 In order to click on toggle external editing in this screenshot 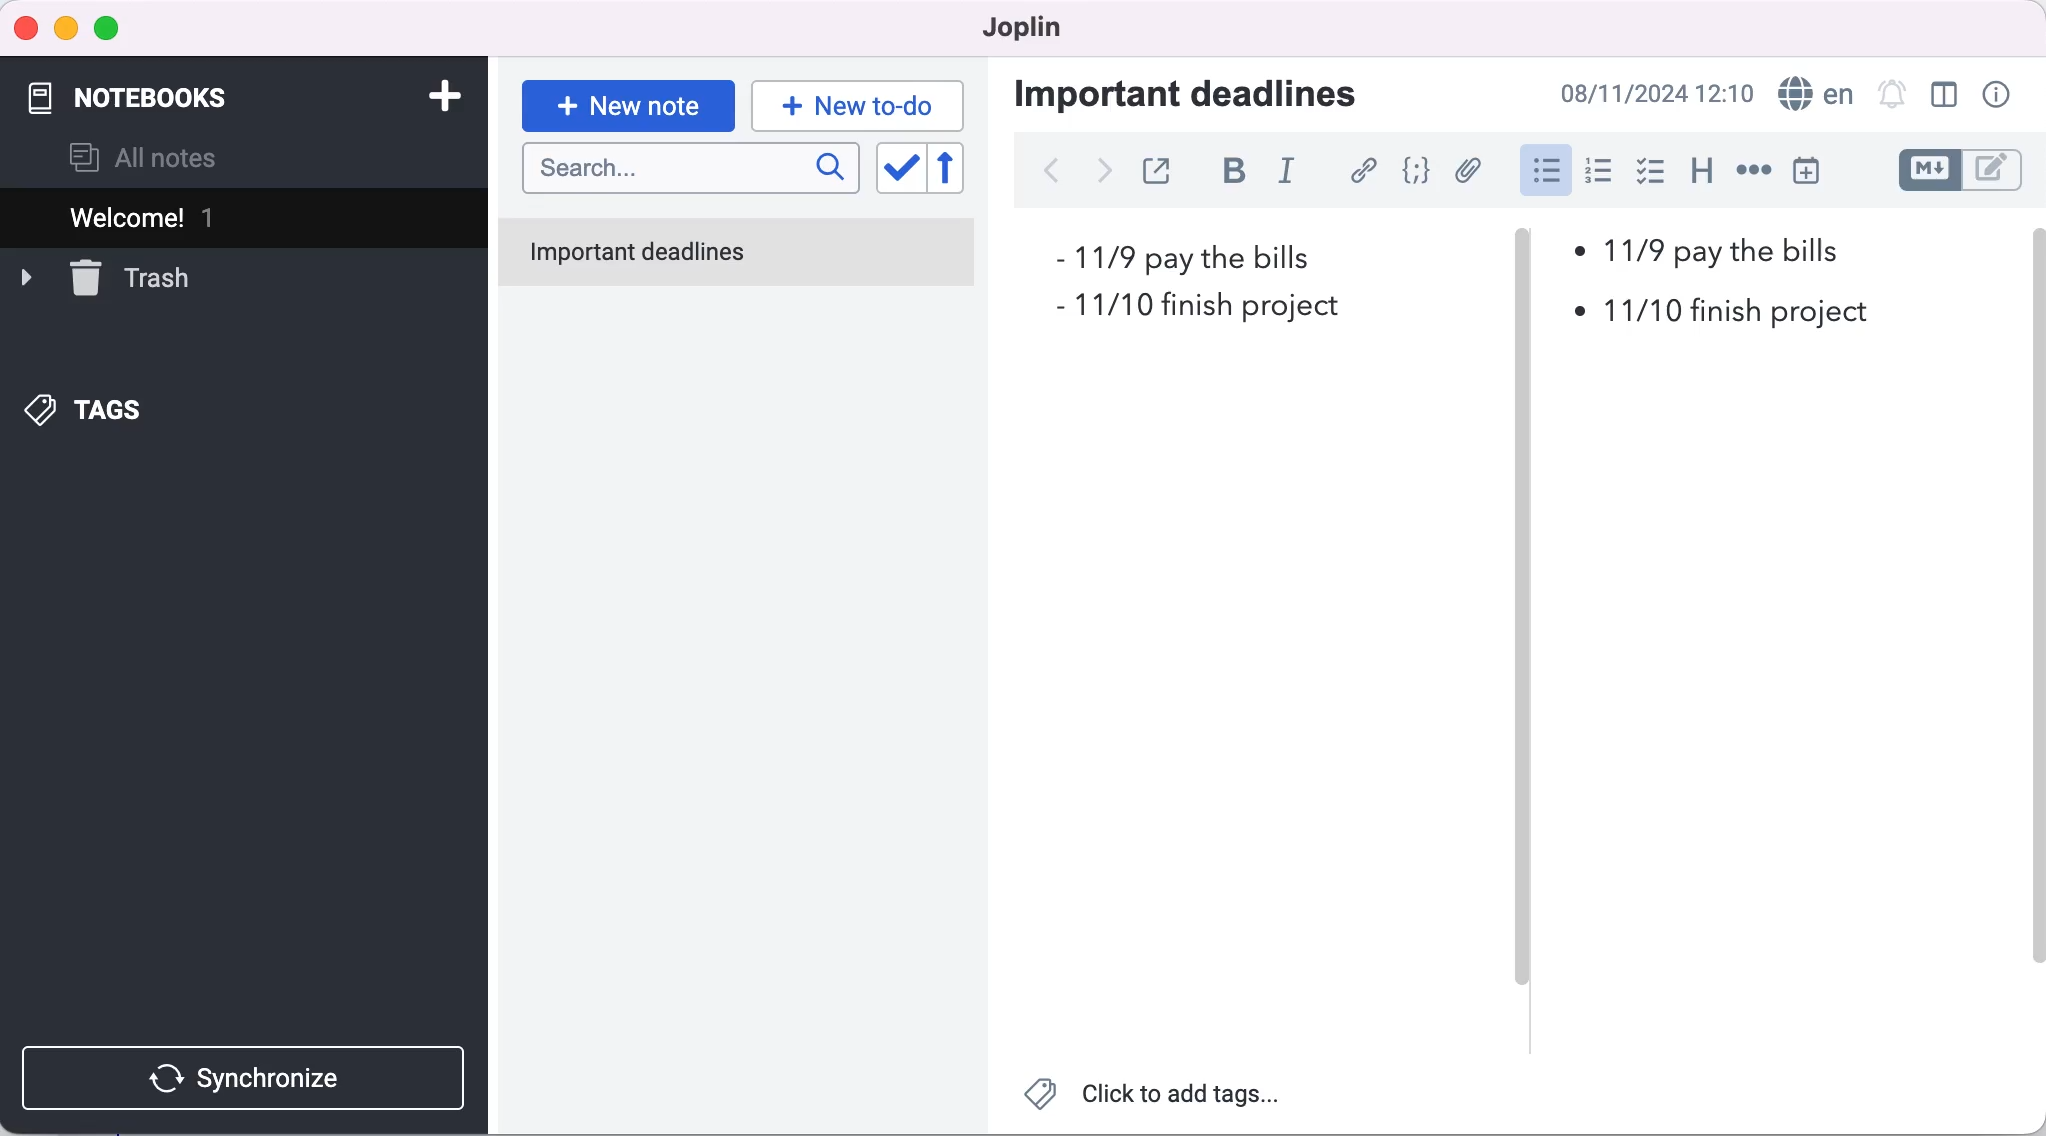, I will do `click(1157, 173)`.